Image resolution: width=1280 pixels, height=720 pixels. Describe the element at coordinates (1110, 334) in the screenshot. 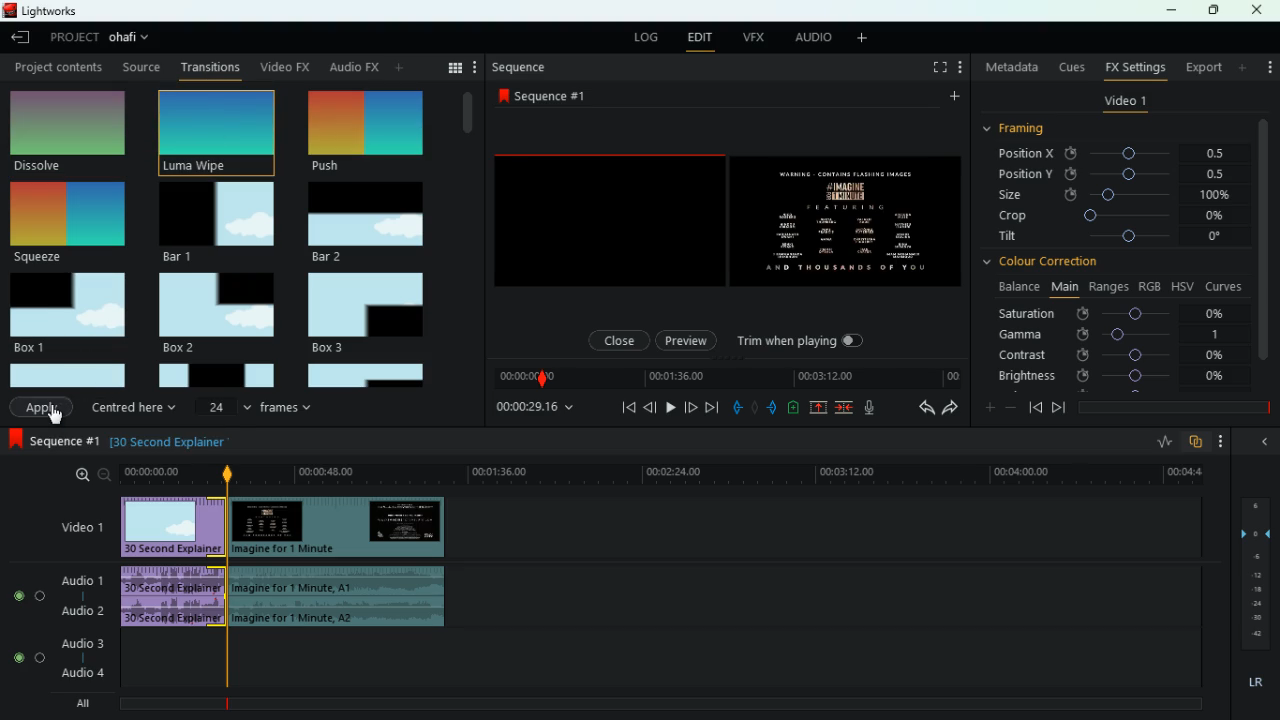

I see `gamma` at that location.